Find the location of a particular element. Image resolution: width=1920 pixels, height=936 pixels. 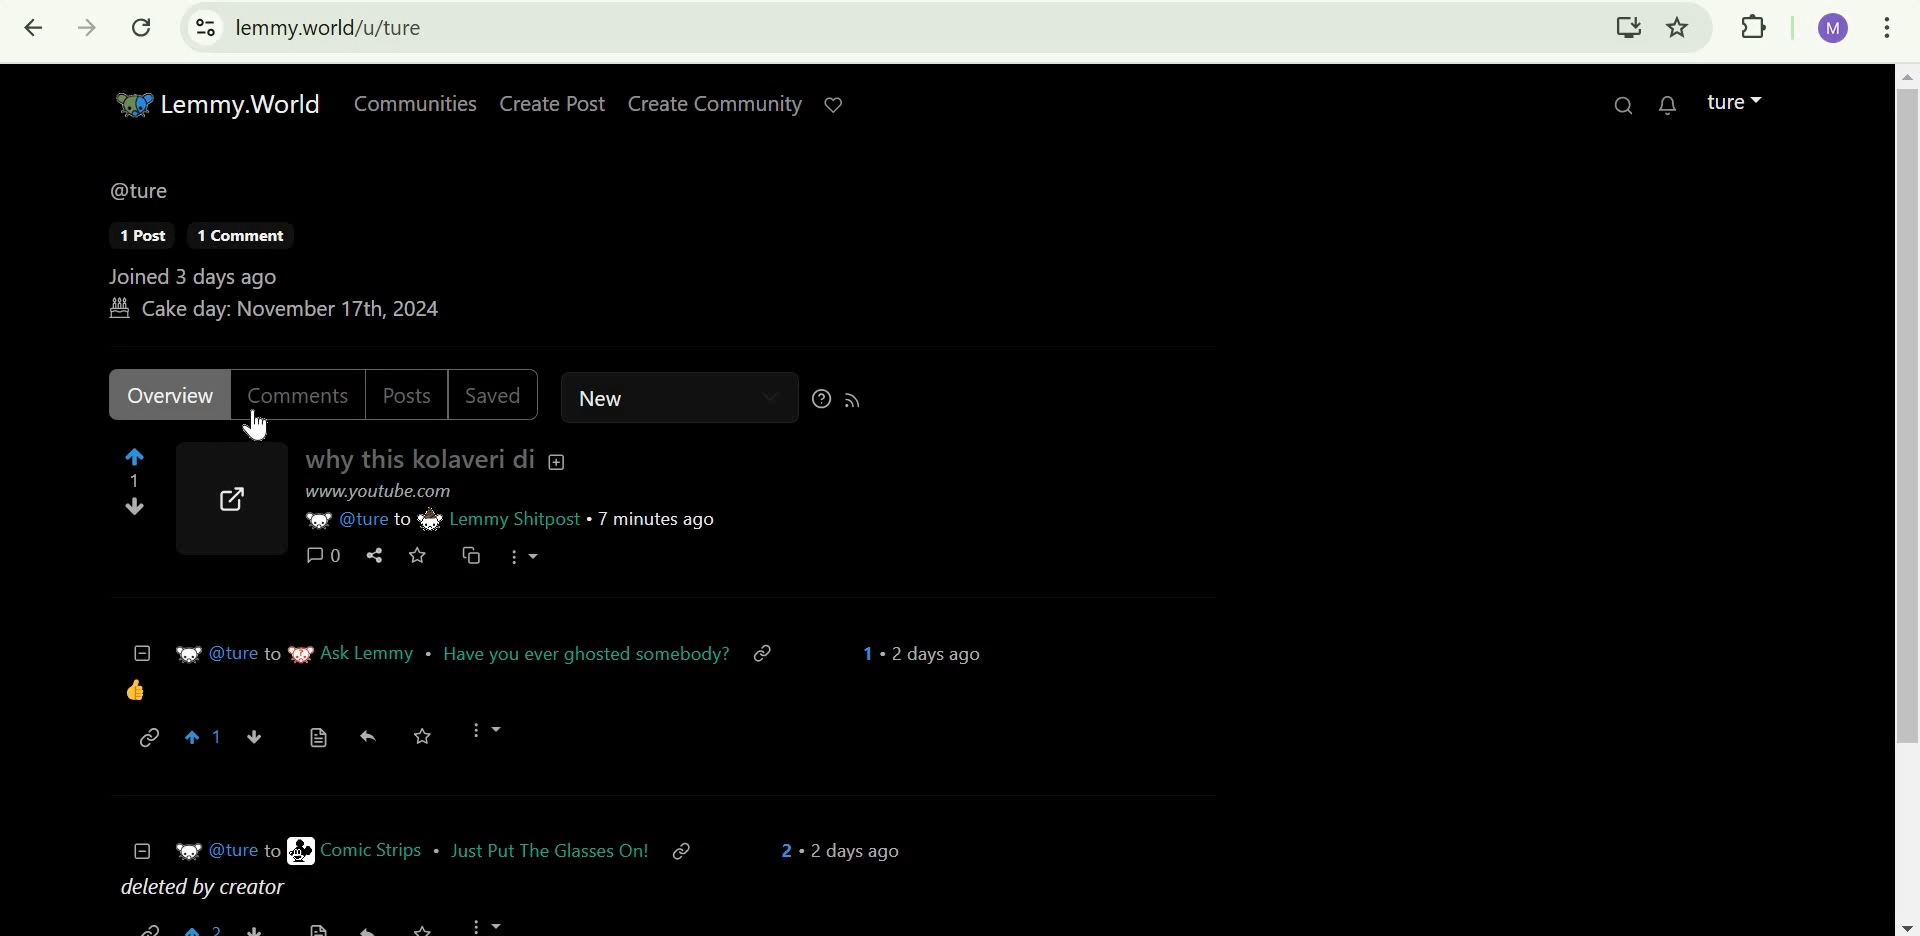

save is located at coordinates (422, 735).